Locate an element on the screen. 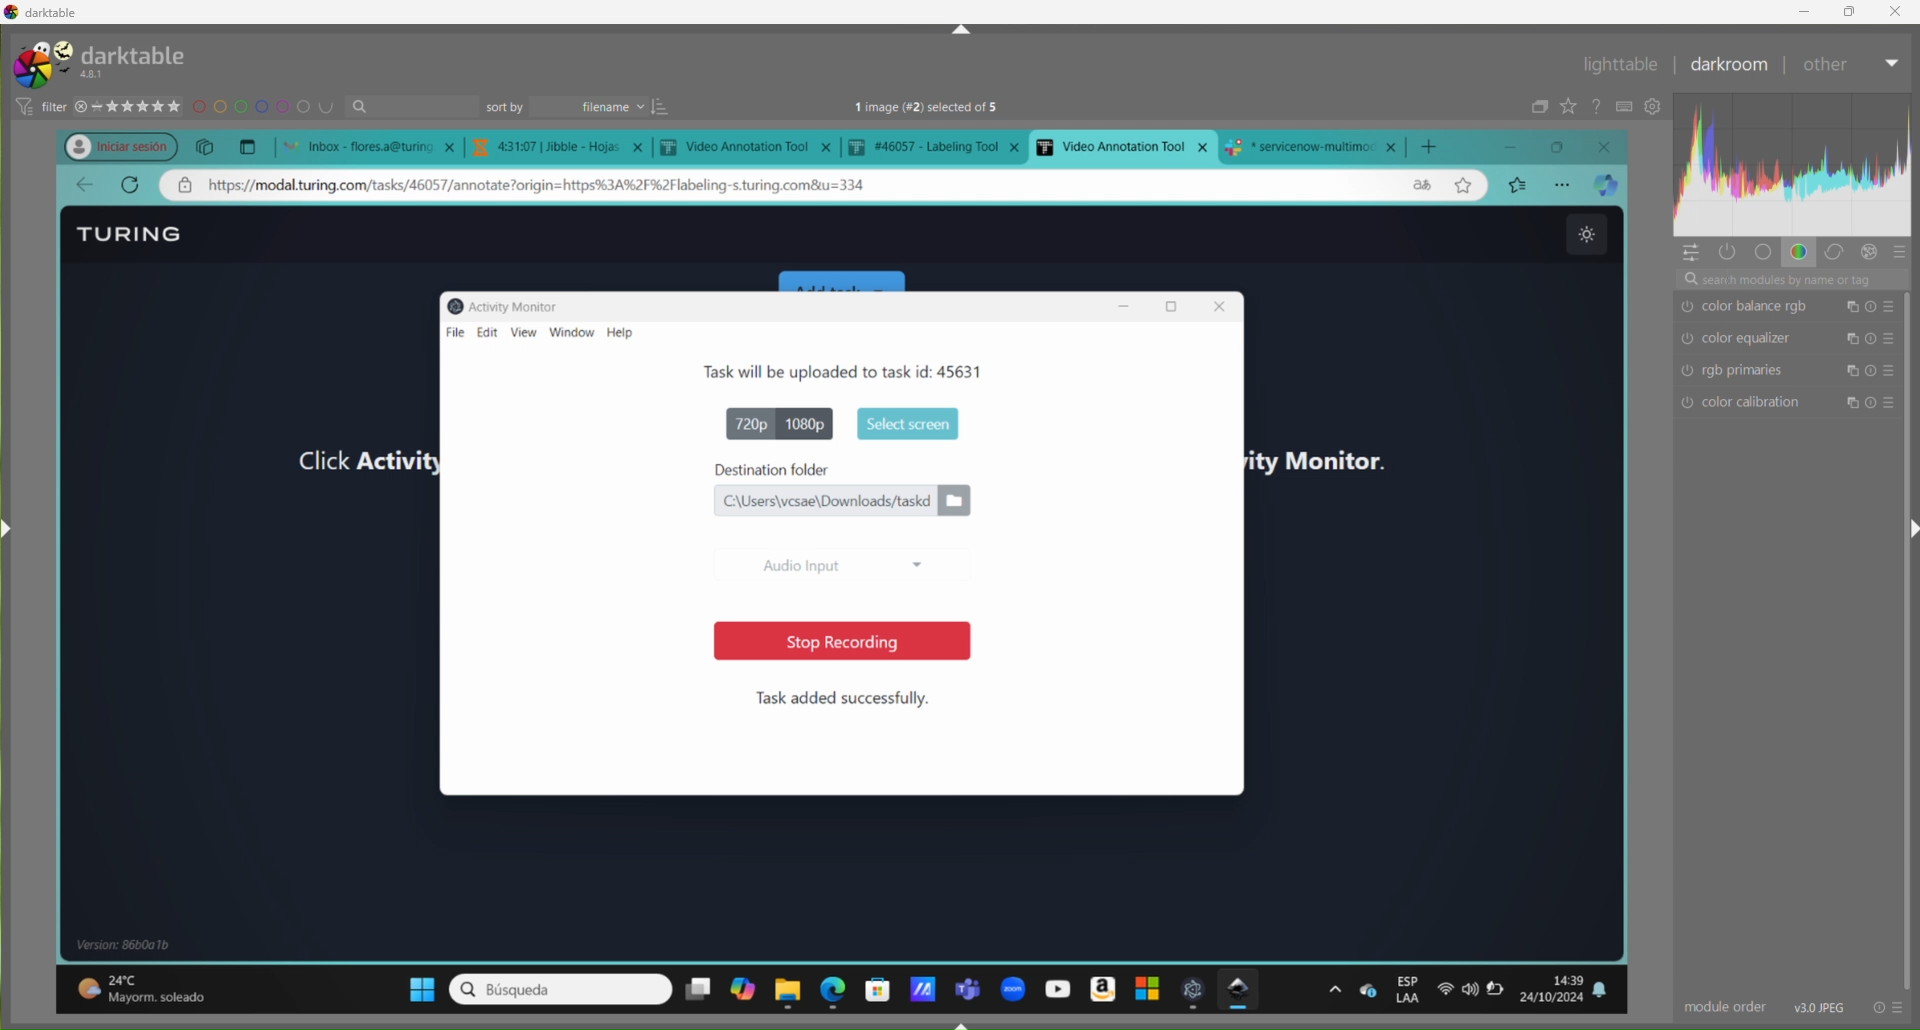 The width and height of the screenshot is (1920, 1030). rgb primaries is located at coordinates (1782, 372).